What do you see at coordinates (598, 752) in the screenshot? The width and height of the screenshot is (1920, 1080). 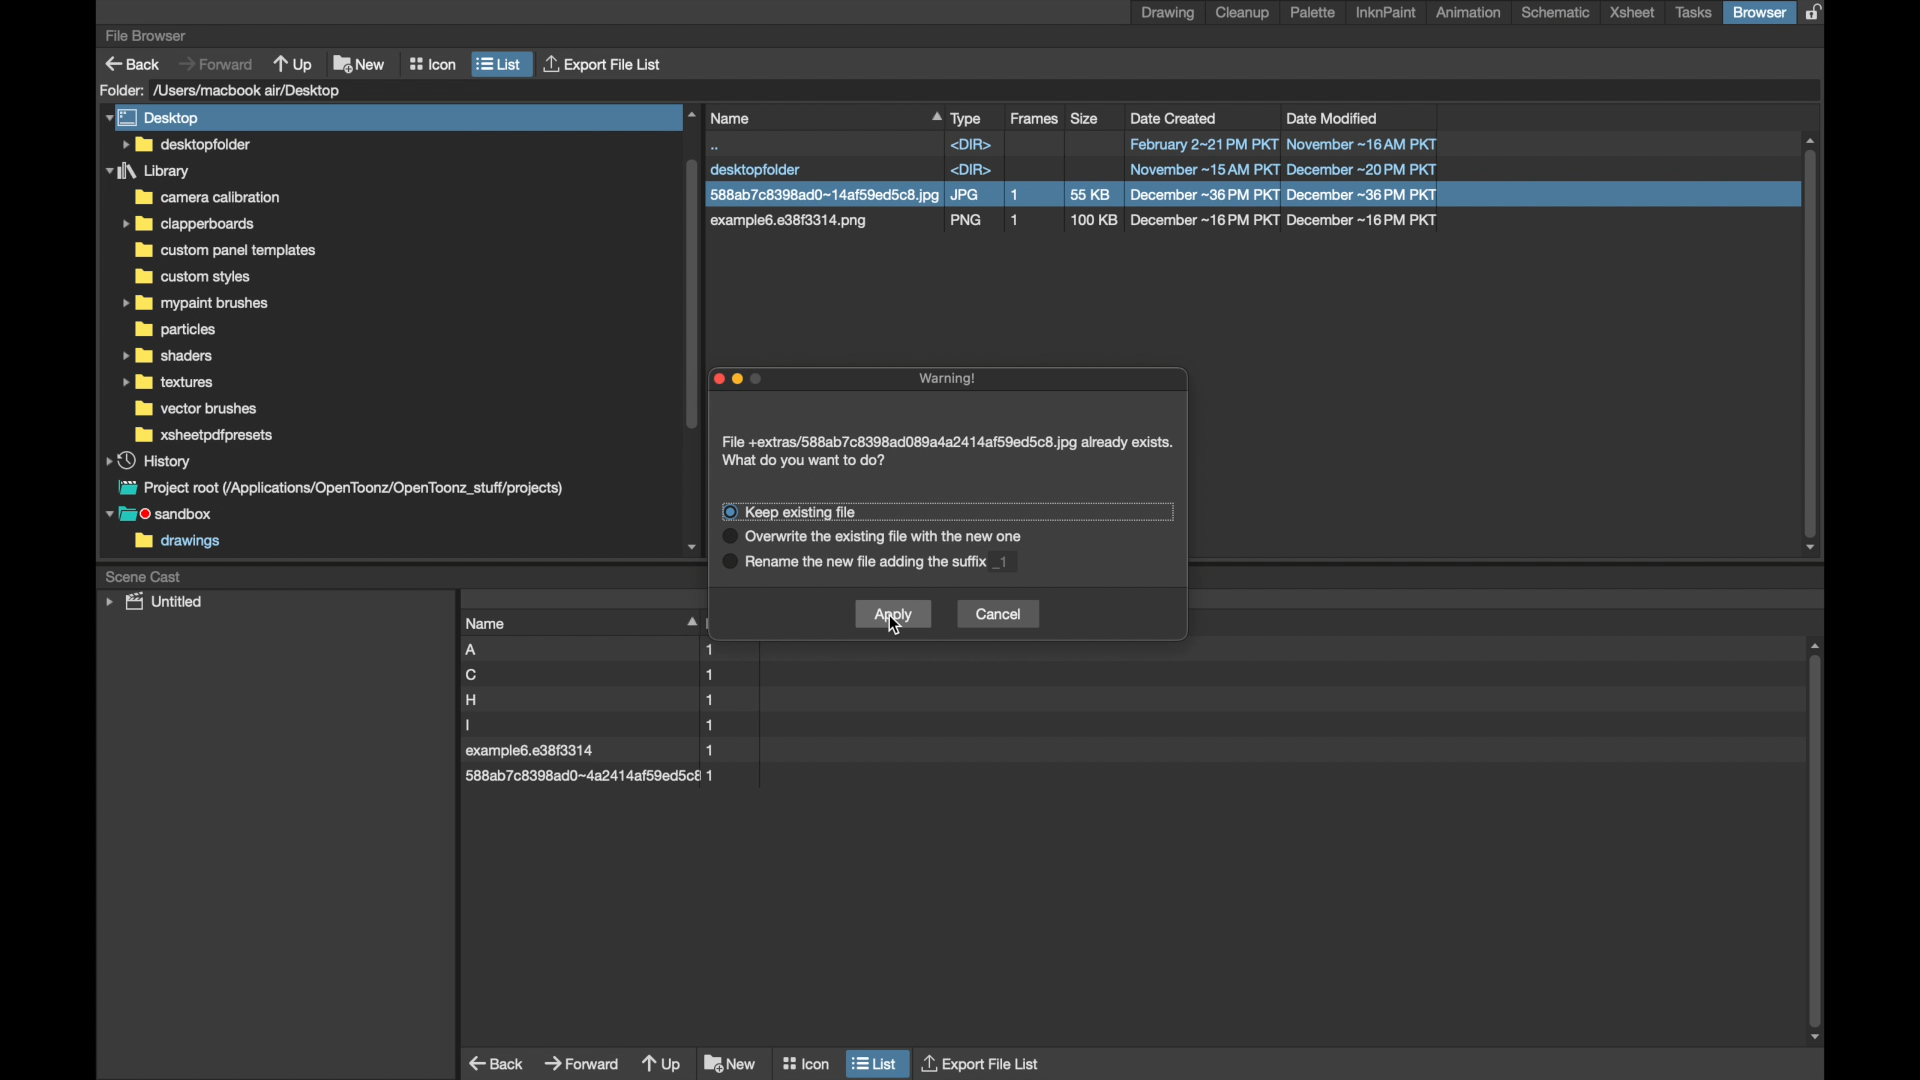 I see `file` at bounding box center [598, 752].